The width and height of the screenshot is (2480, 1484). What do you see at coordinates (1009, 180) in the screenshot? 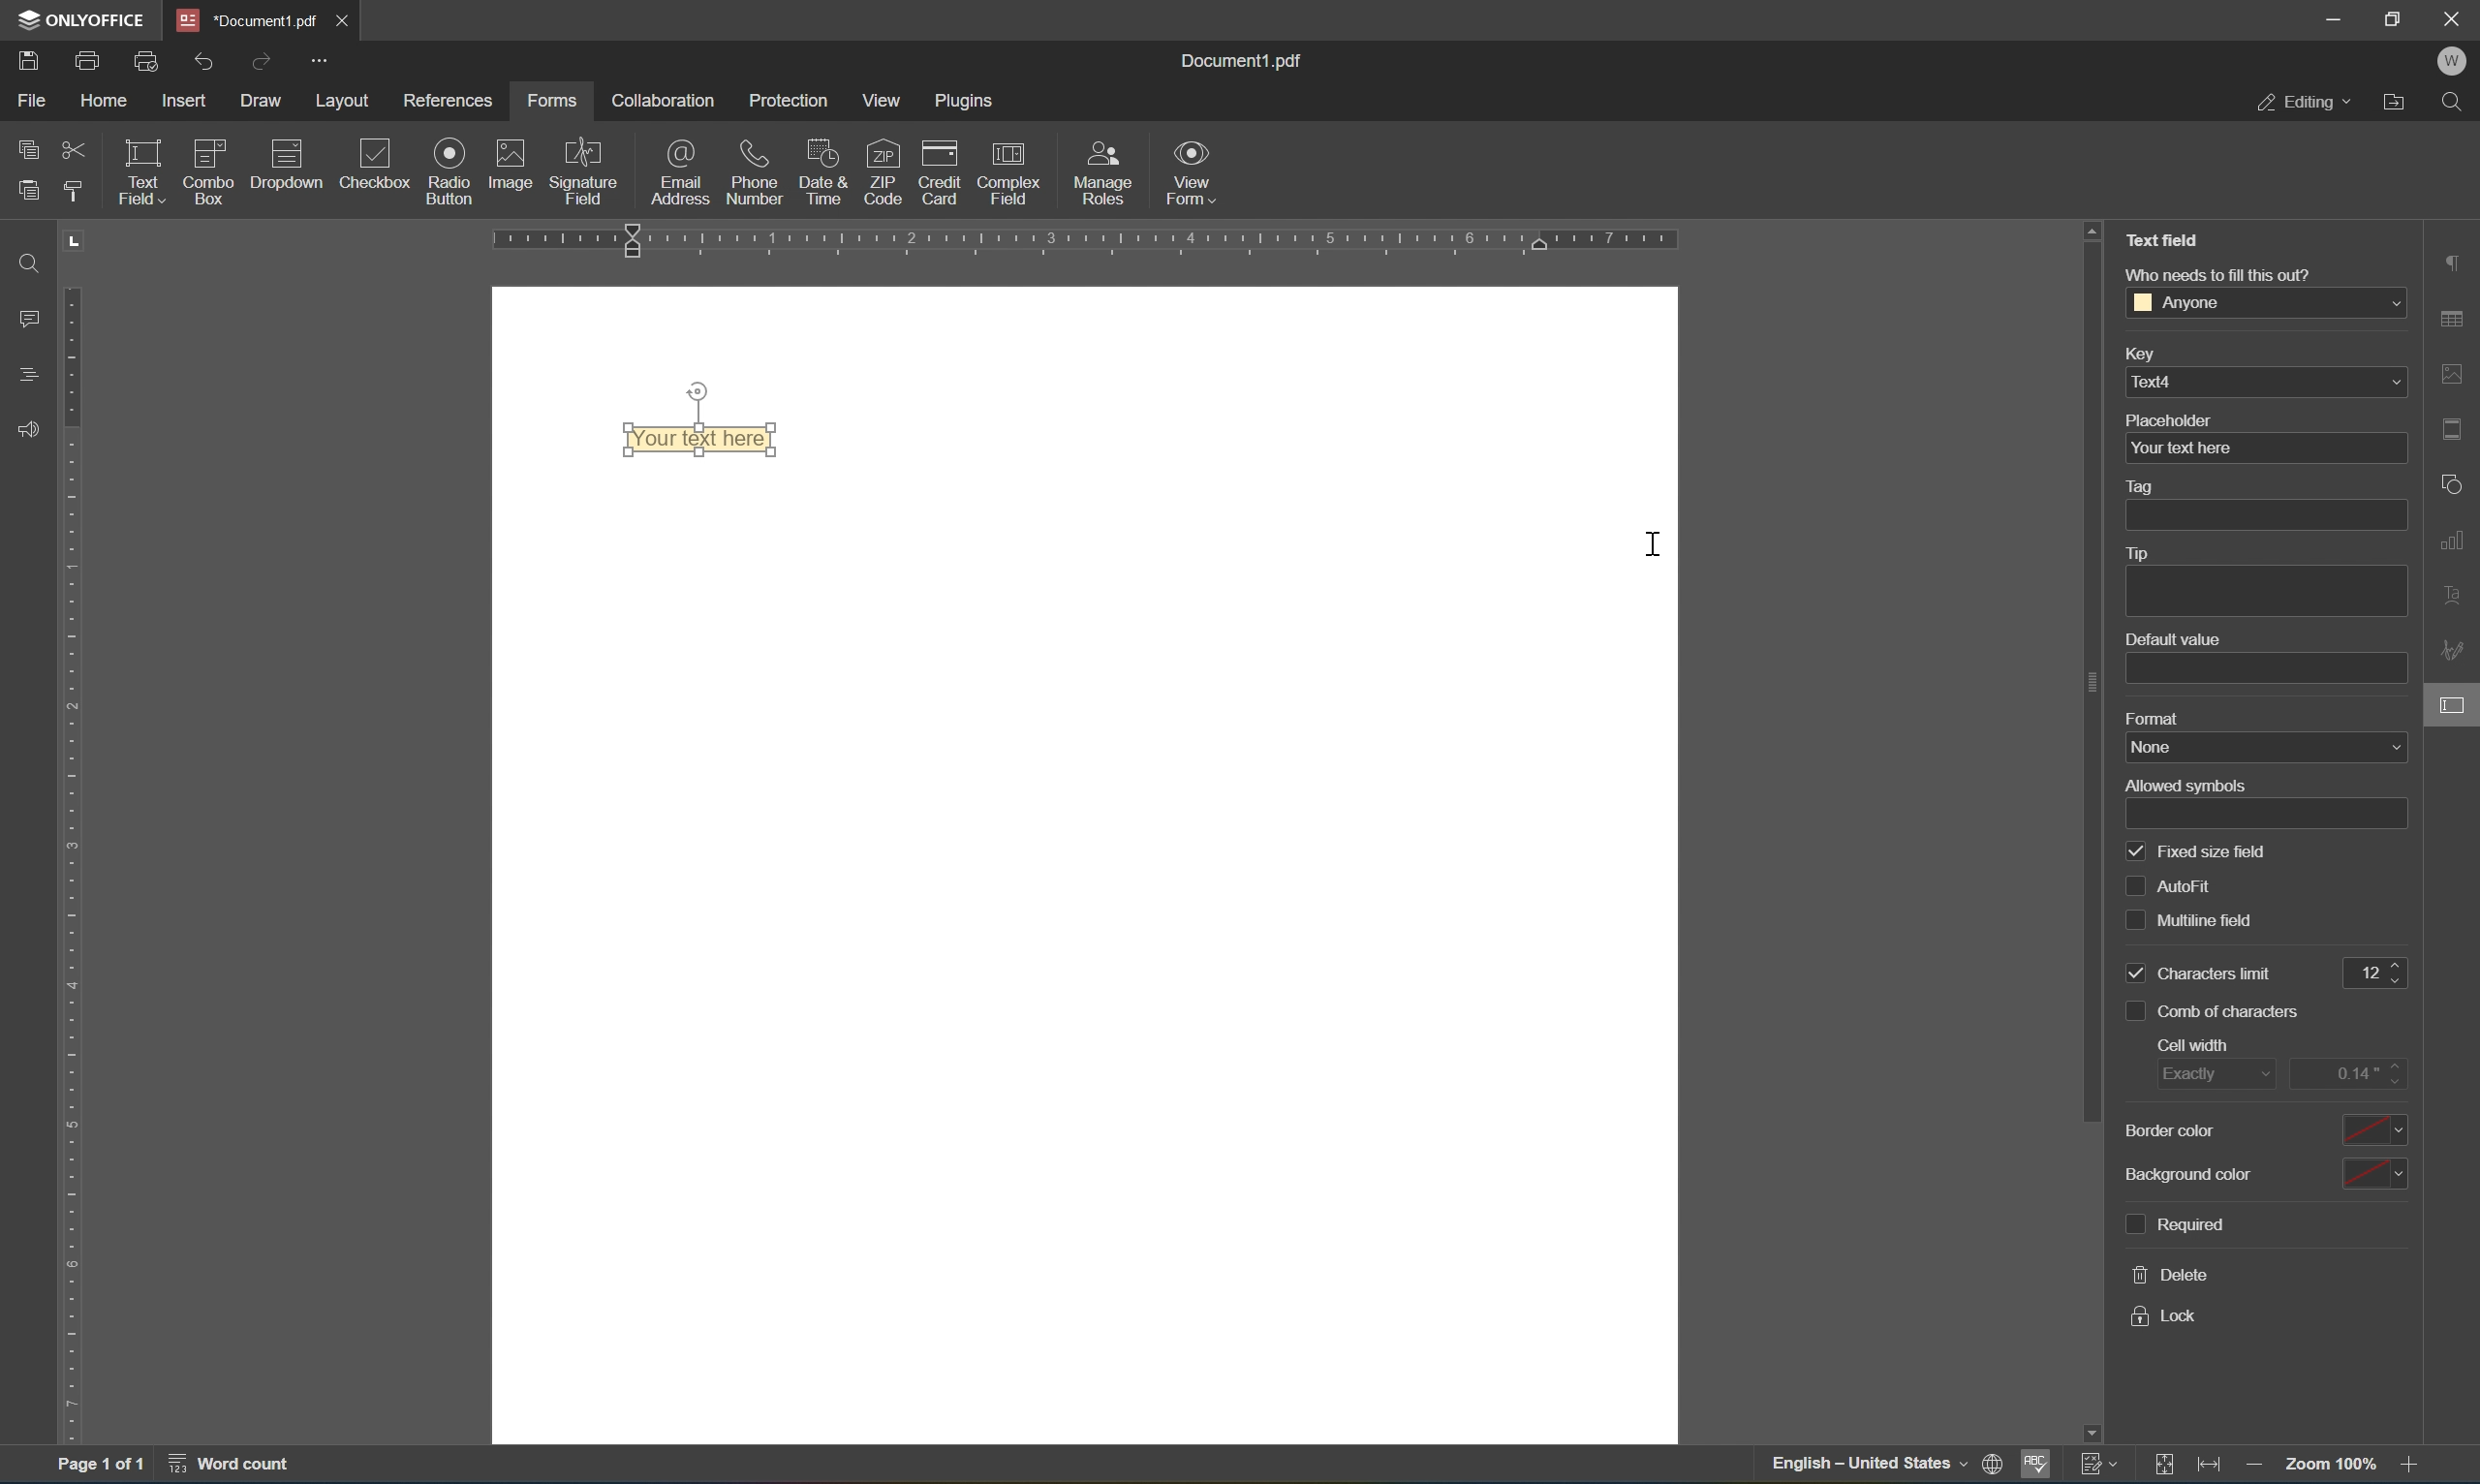
I see `complex field` at bounding box center [1009, 180].